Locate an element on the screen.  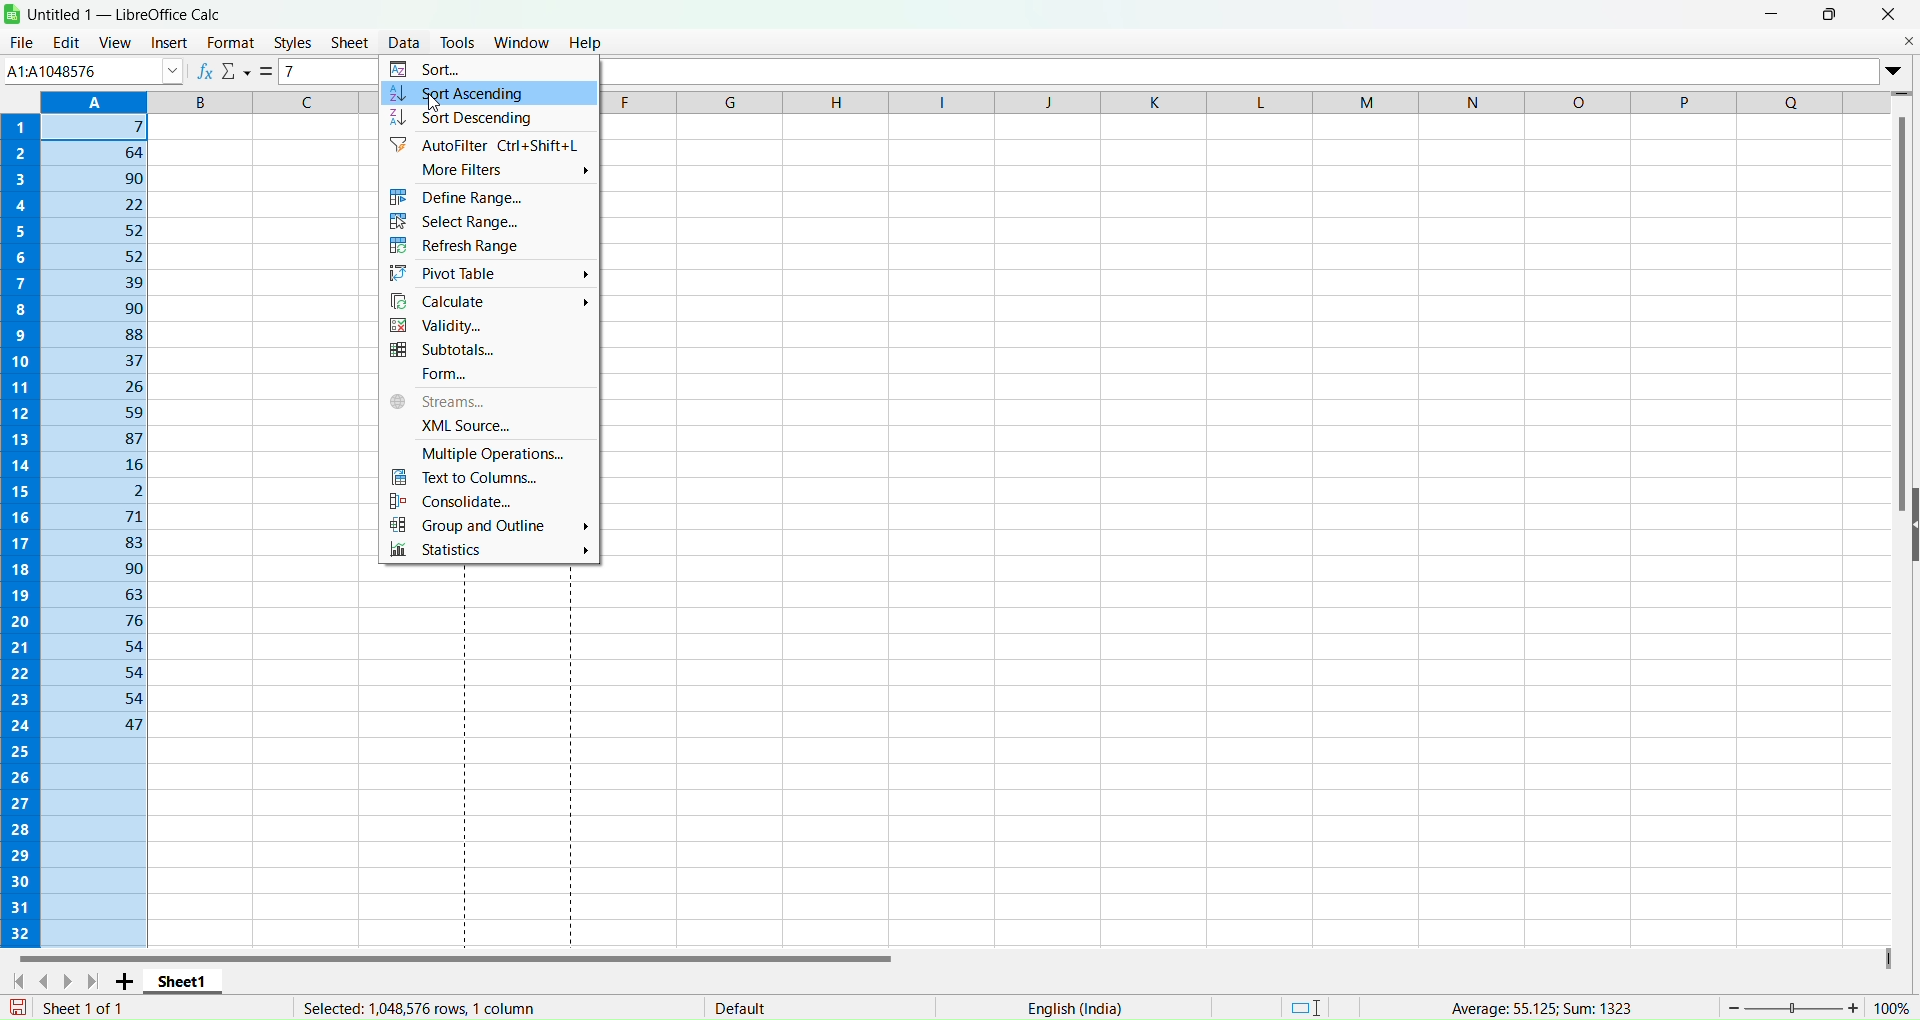
Tools is located at coordinates (461, 37).